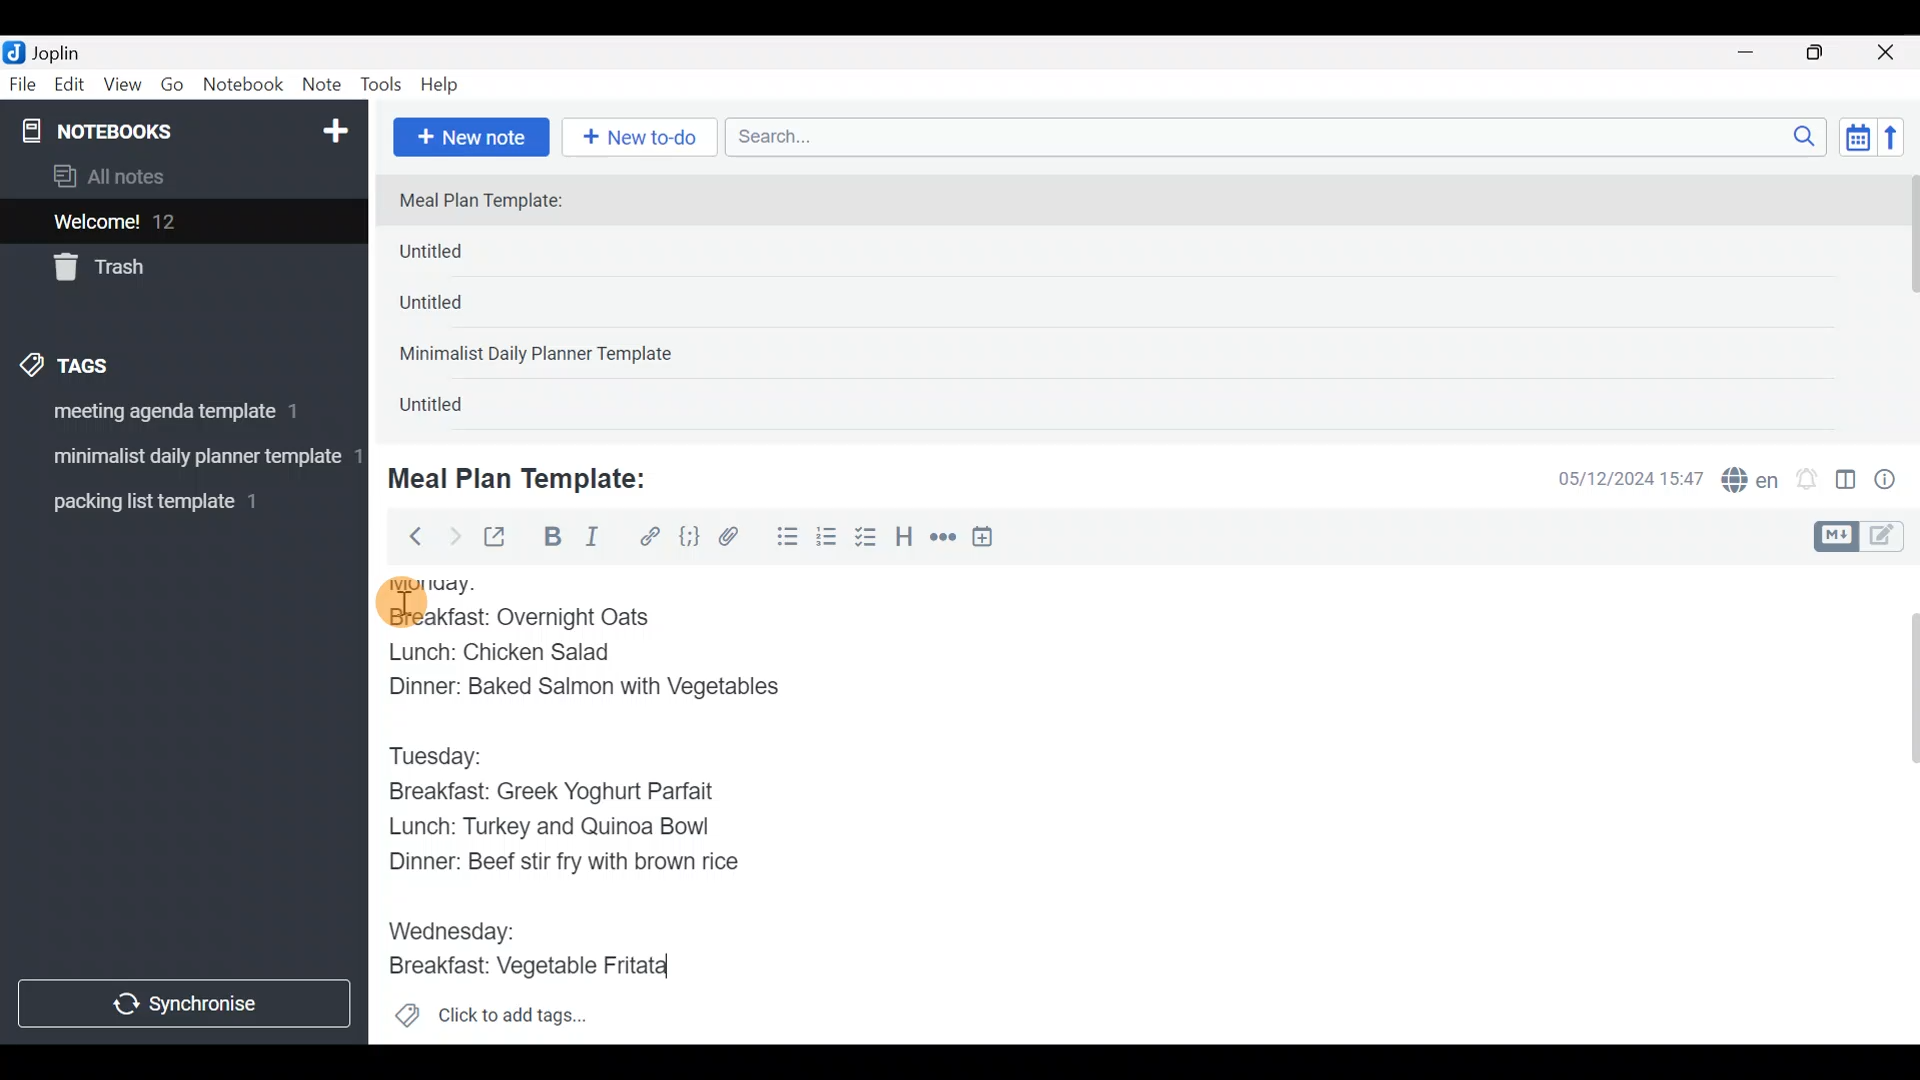 This screenshot has height=1080, width=1920. I want to click on File, so click(24, 85).